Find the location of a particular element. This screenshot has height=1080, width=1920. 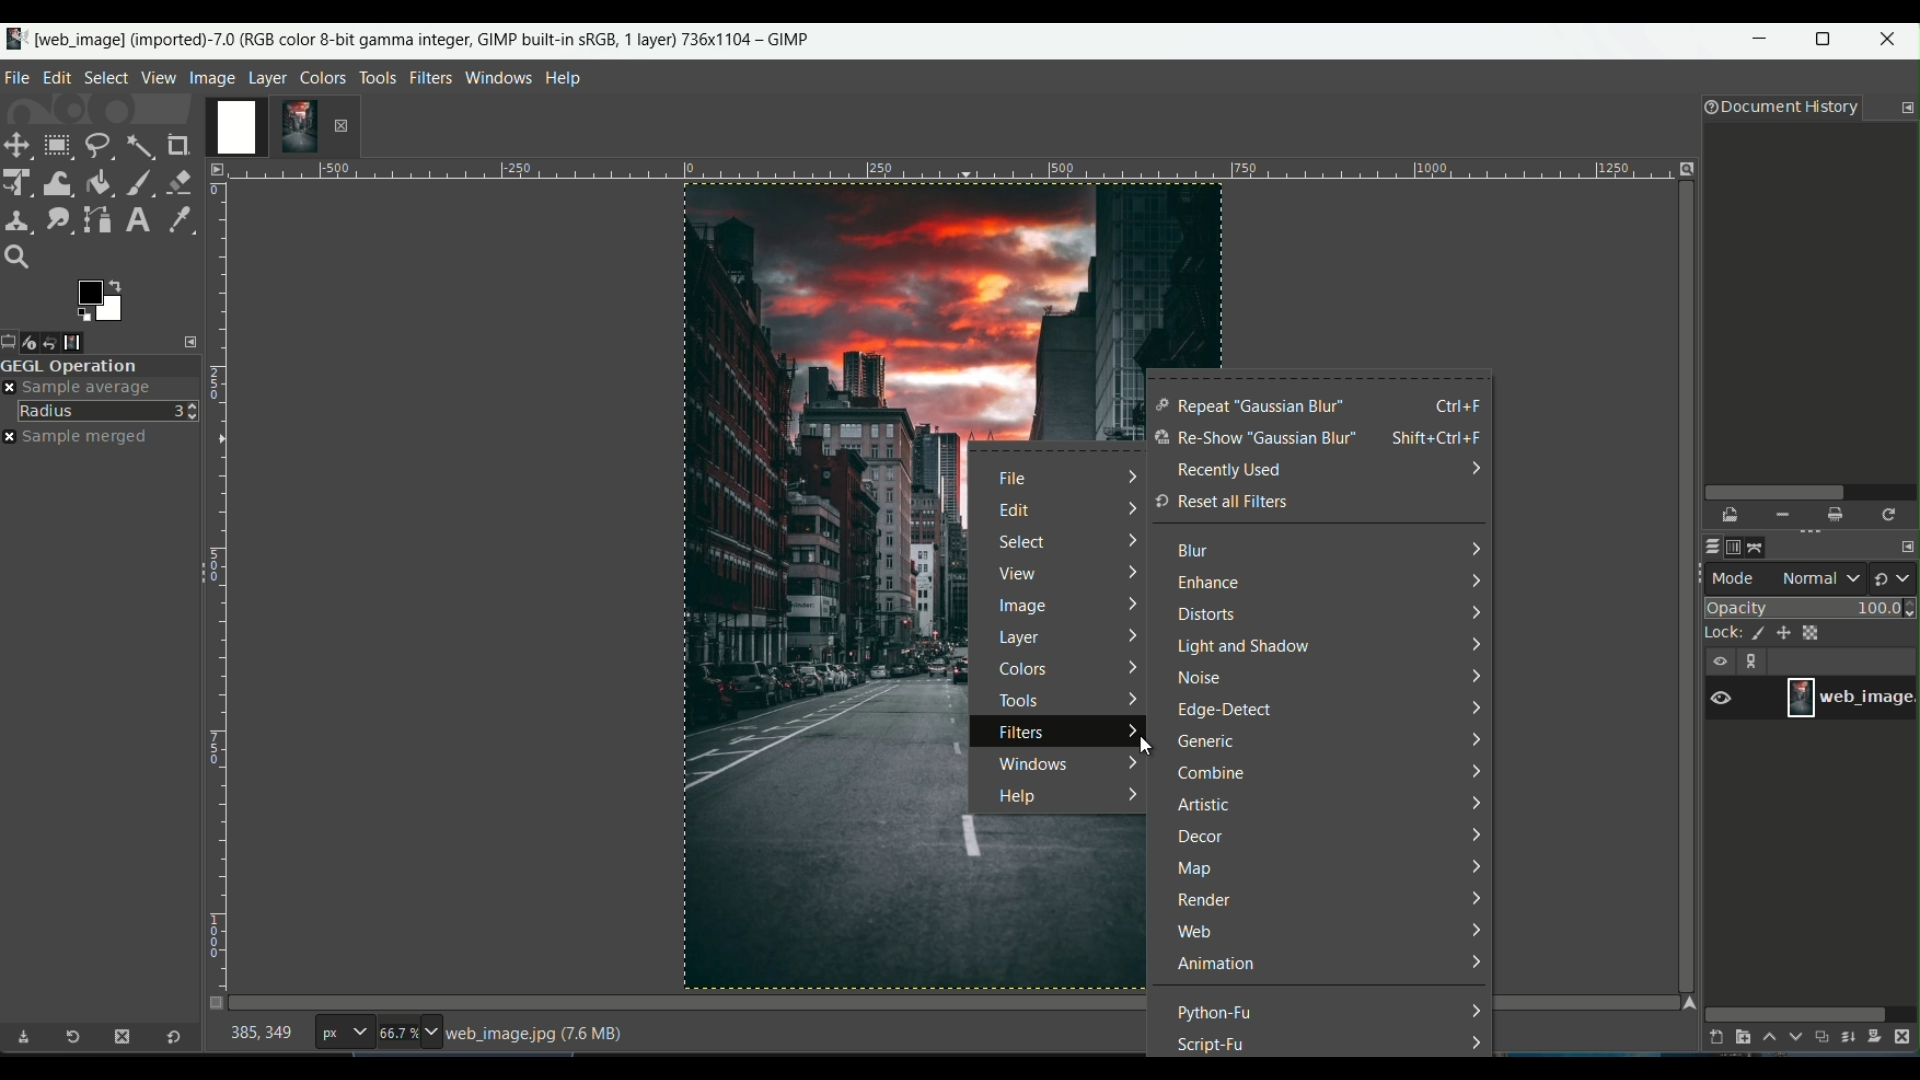

select is located at coordinates (1025, 542).